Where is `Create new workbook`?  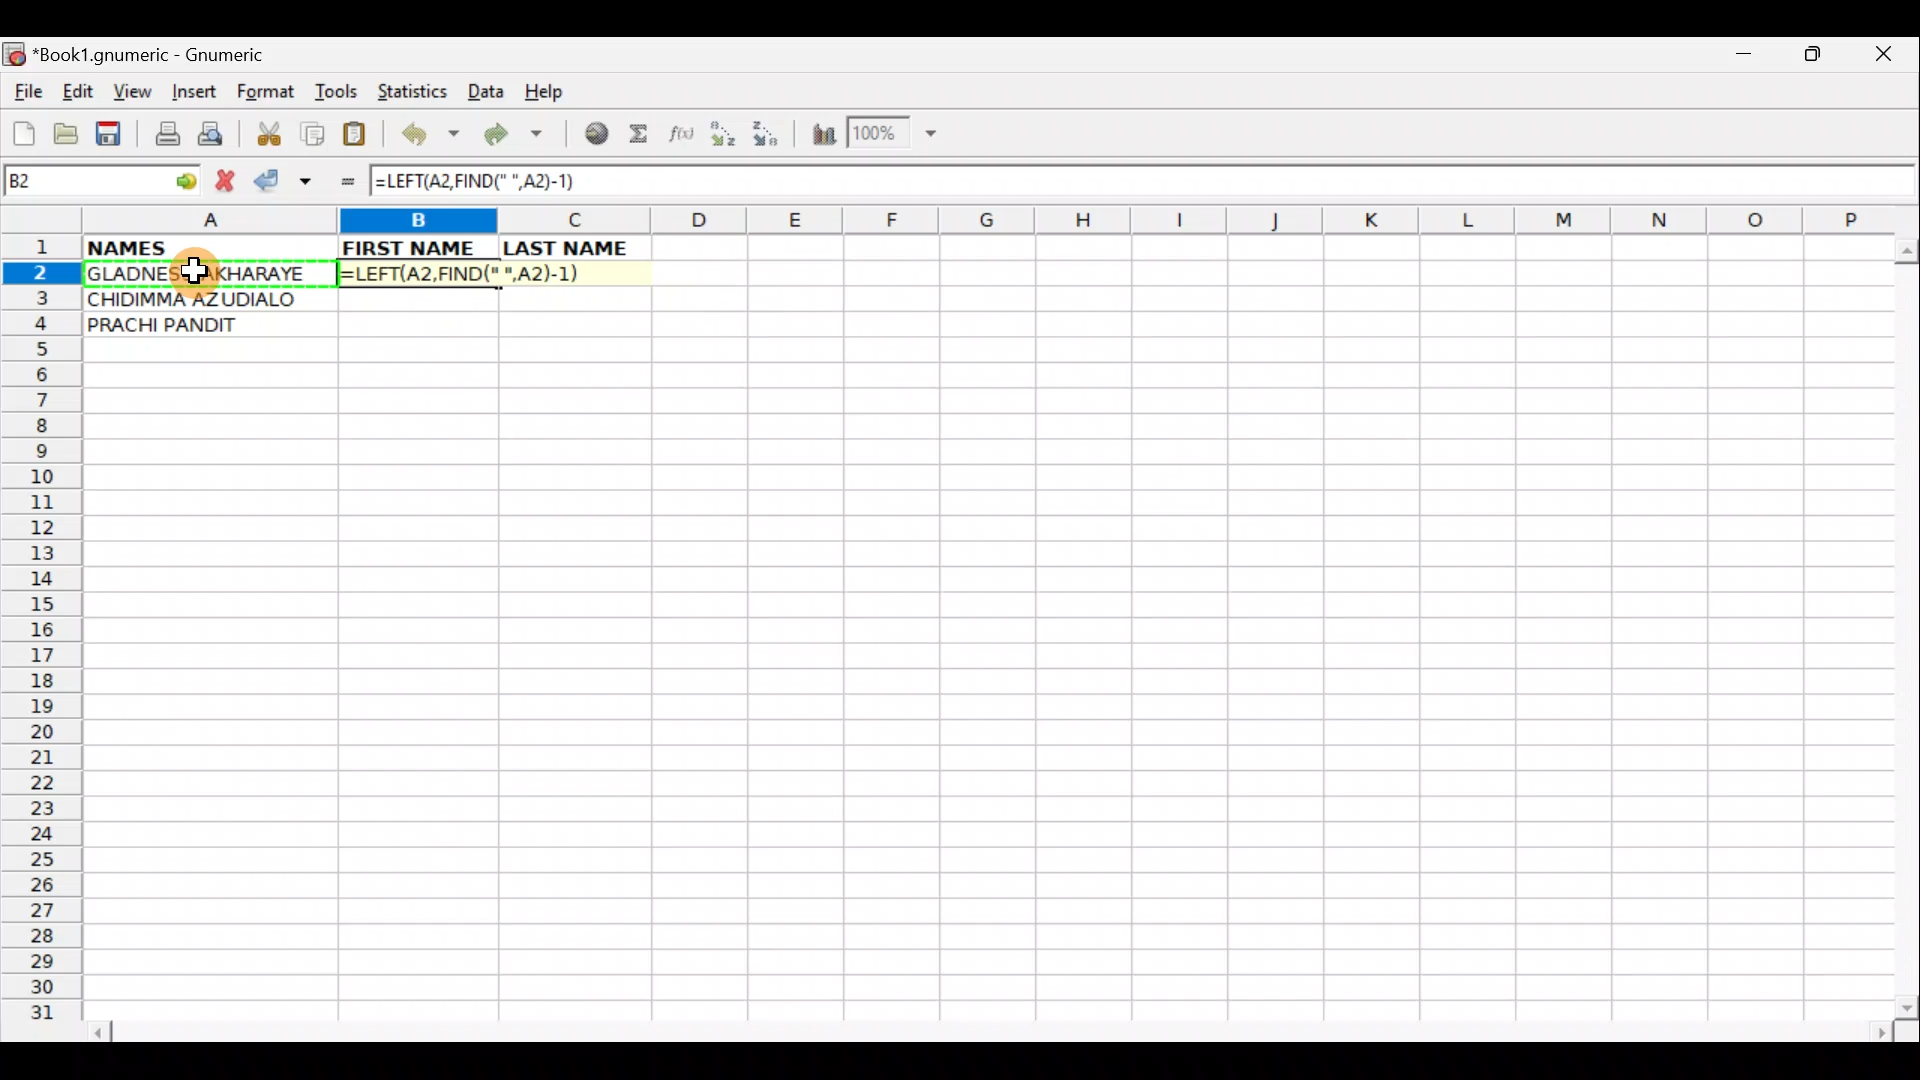
Create new workbook is located at coordinates (22, 130).